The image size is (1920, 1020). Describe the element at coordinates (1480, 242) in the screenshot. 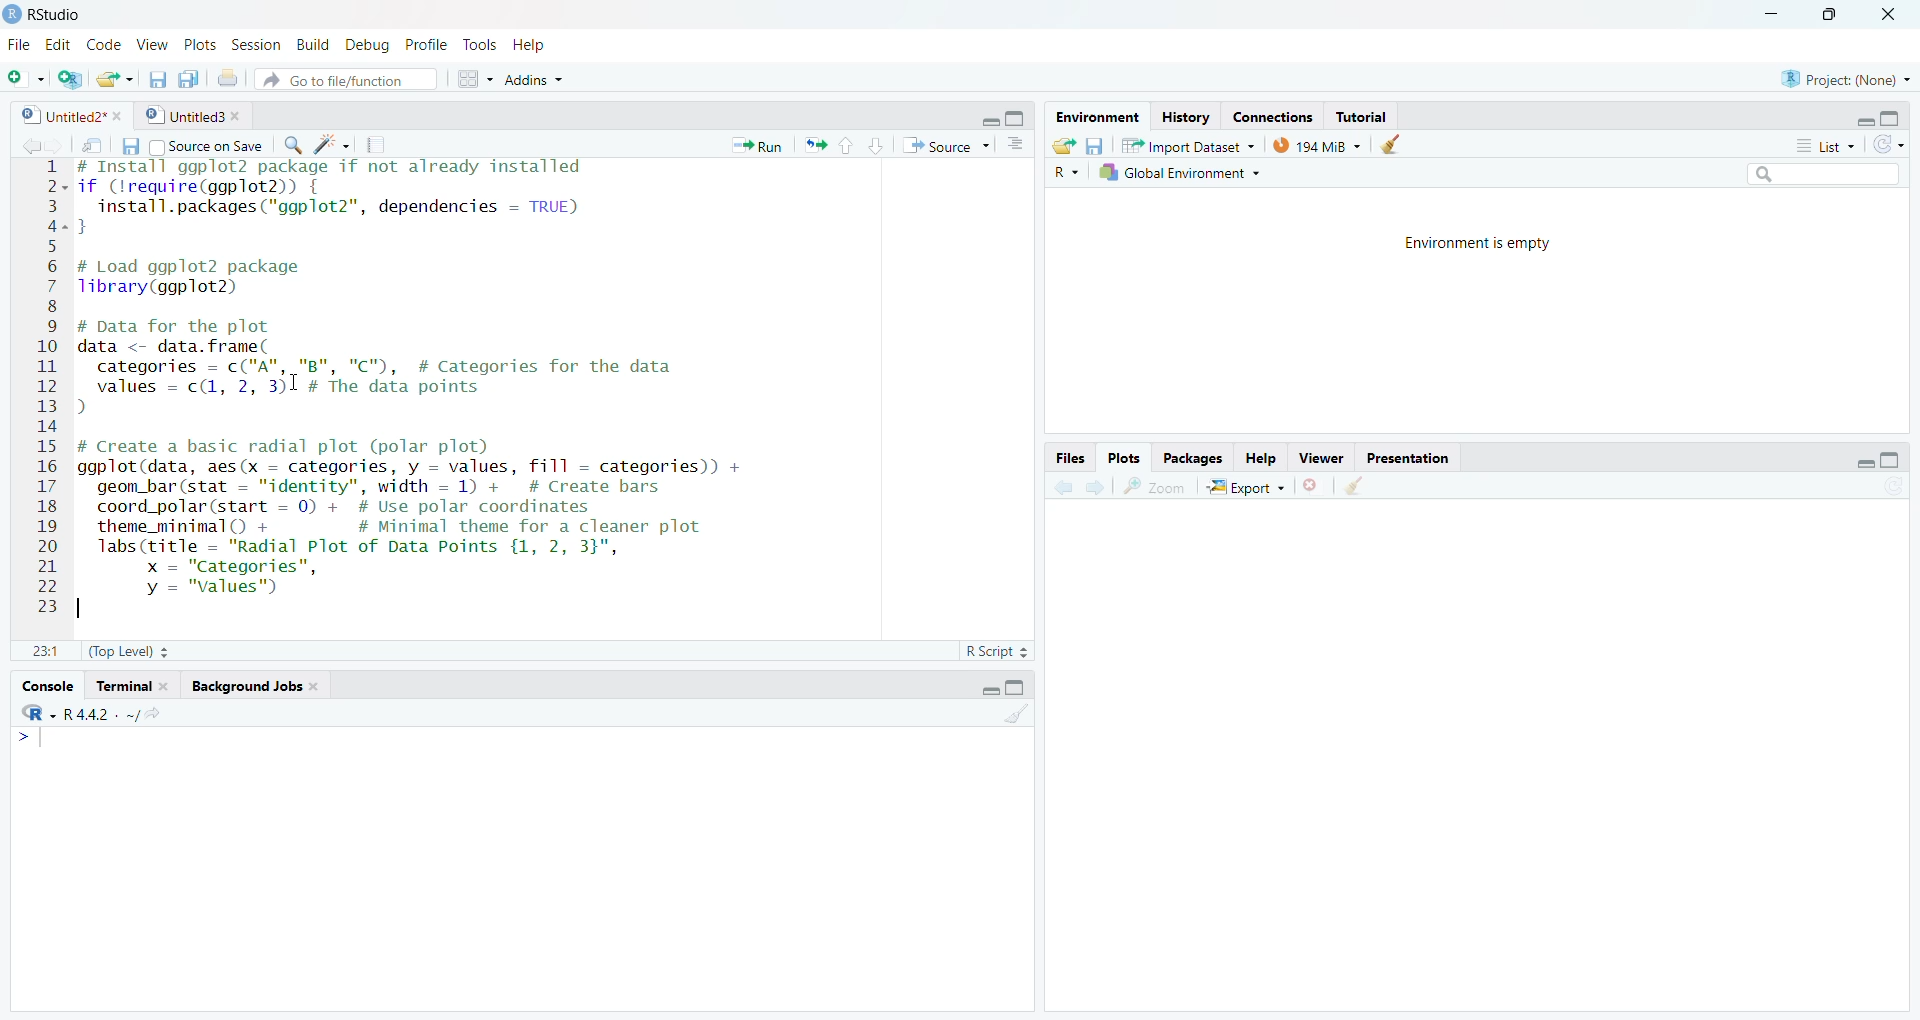

I see `Environment is empty` at that location.